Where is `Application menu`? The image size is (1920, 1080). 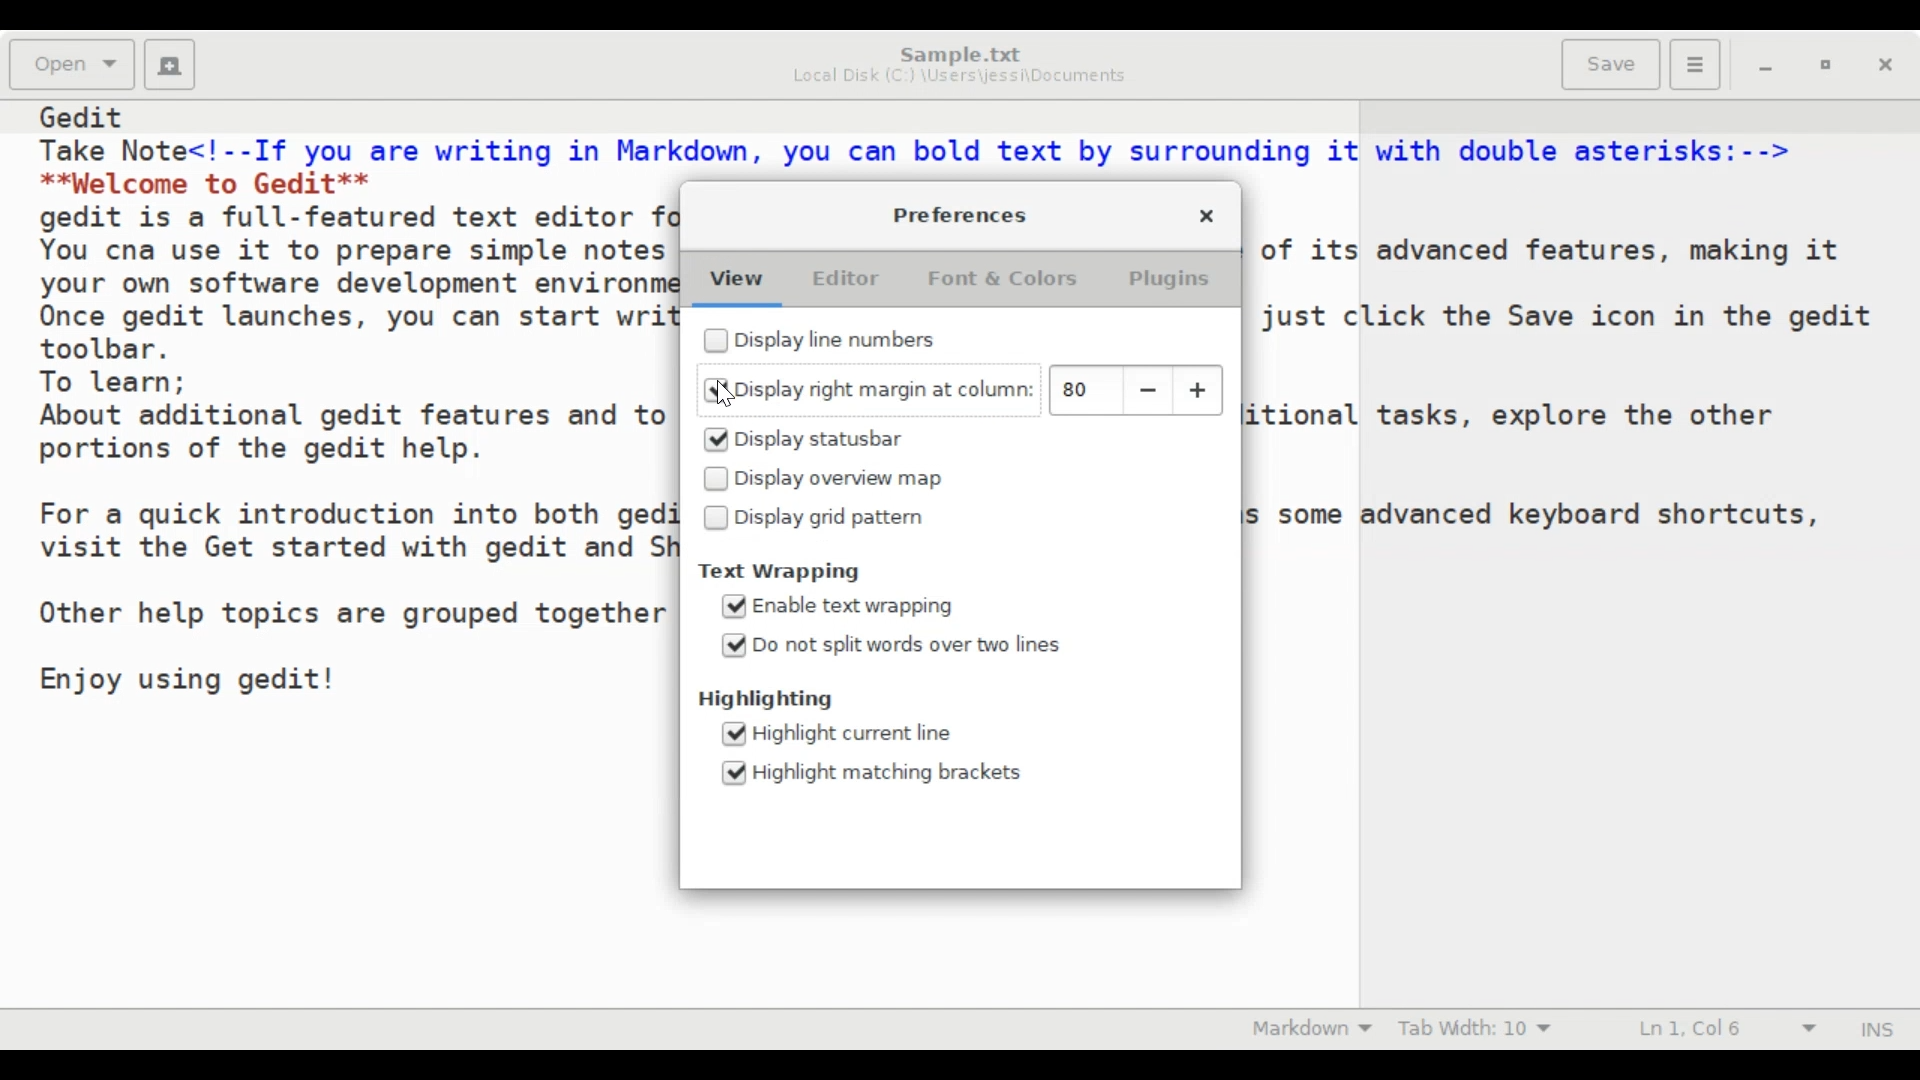
Application menu is located at coordinates (1697, 65).